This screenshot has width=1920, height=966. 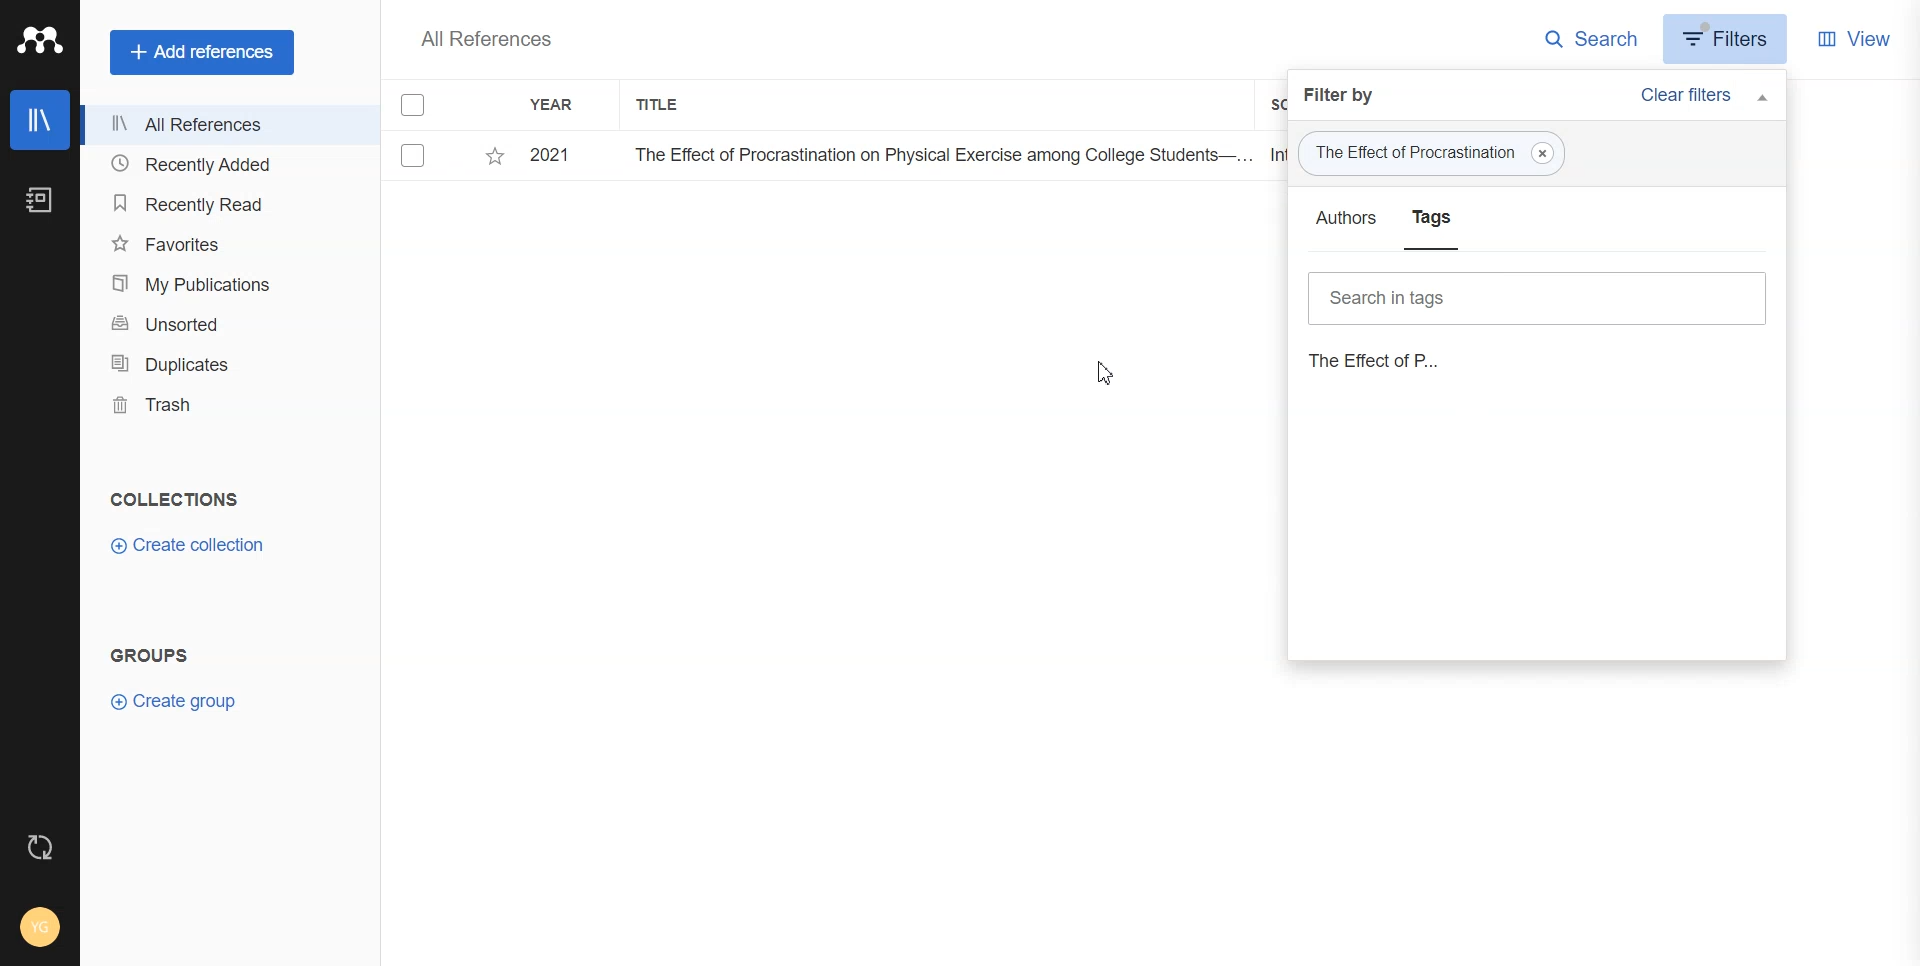 I want to click on Logo, so click(x=40, y=38).